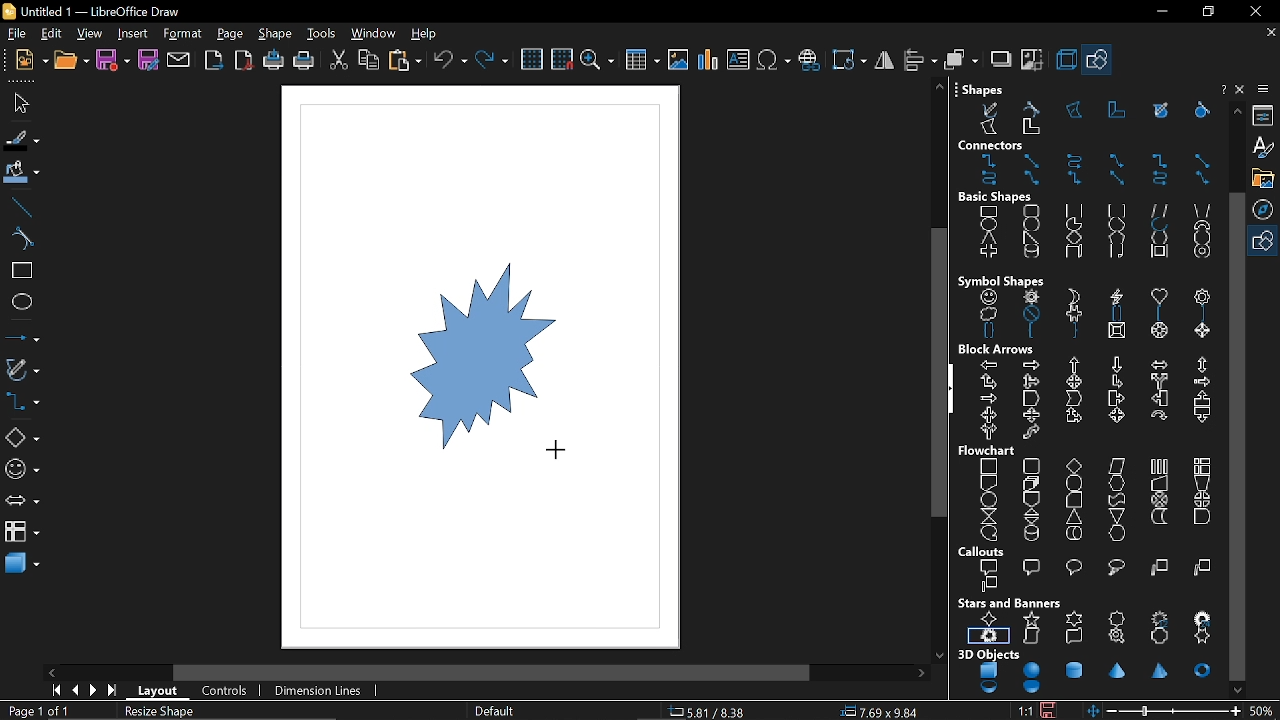 This screenshot has width=1280, height=720. What do you see at coordinates (492, 62) in the screenshot?
I see `redo` at bounding box center [492, 62].